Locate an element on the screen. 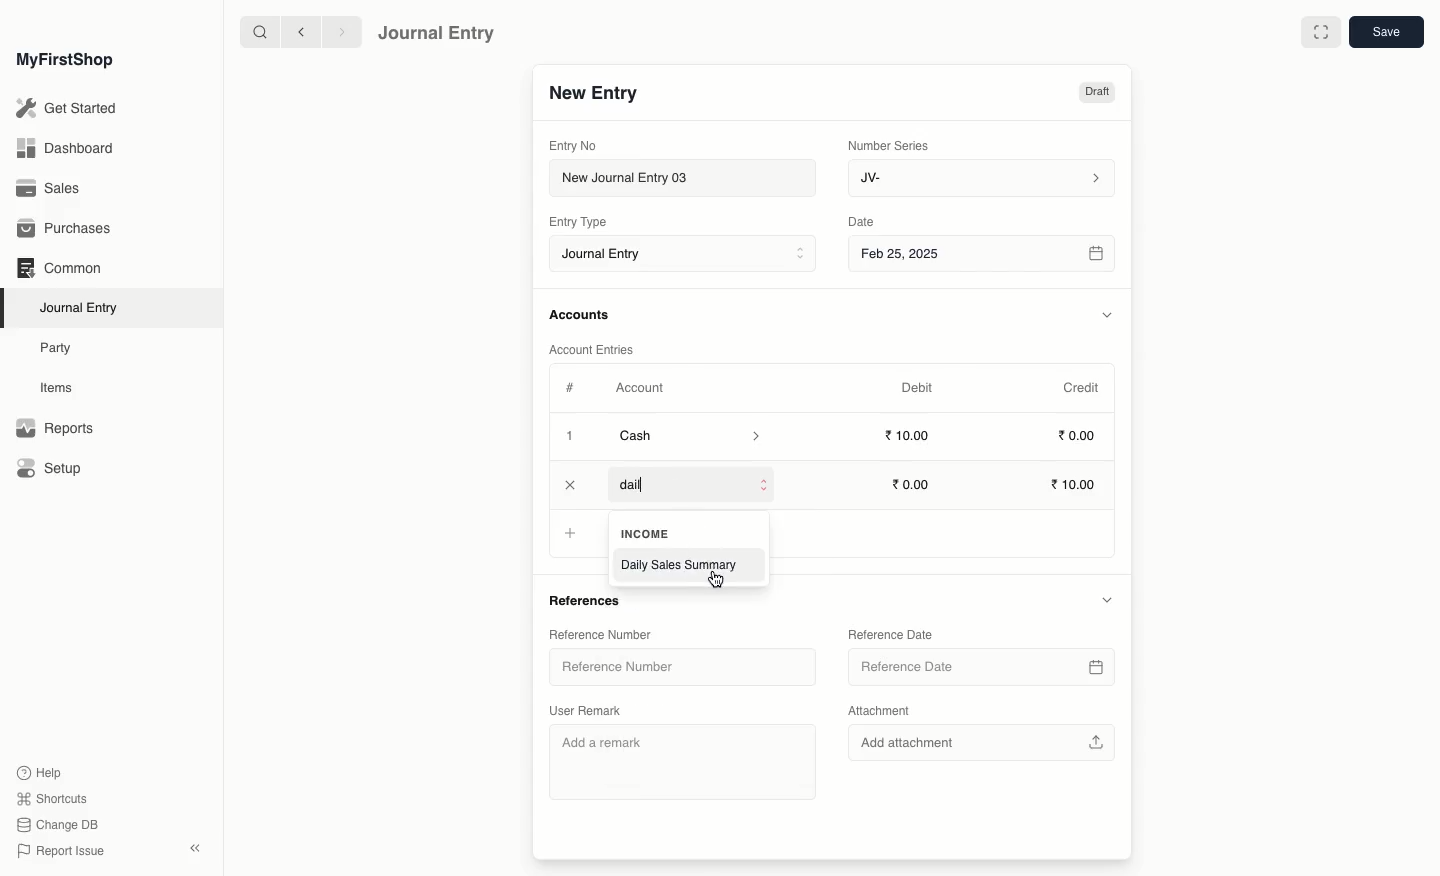 The image size is (1440, 876). Reference Date is located at coordinates (979, 667).